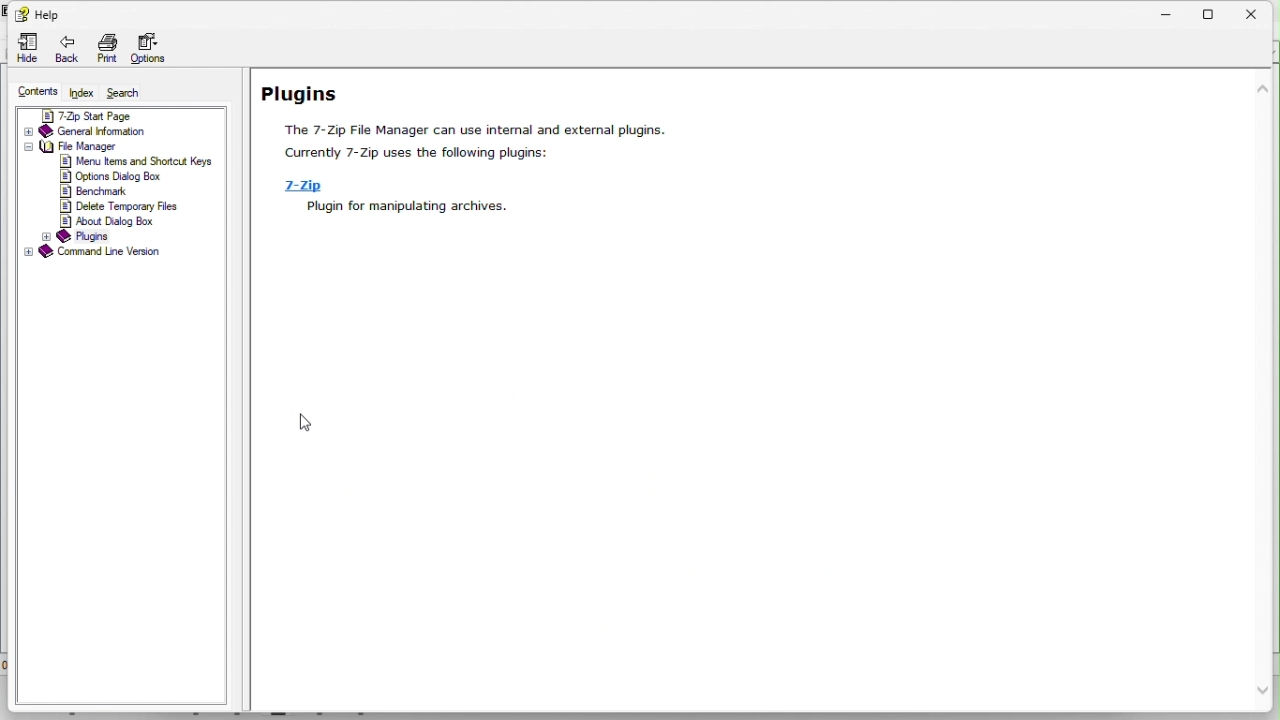 The width and height of the screenshot is (1280, 720). Describe the element at coordinates (66, 49) in the screenshot. I see `Back` at that location.